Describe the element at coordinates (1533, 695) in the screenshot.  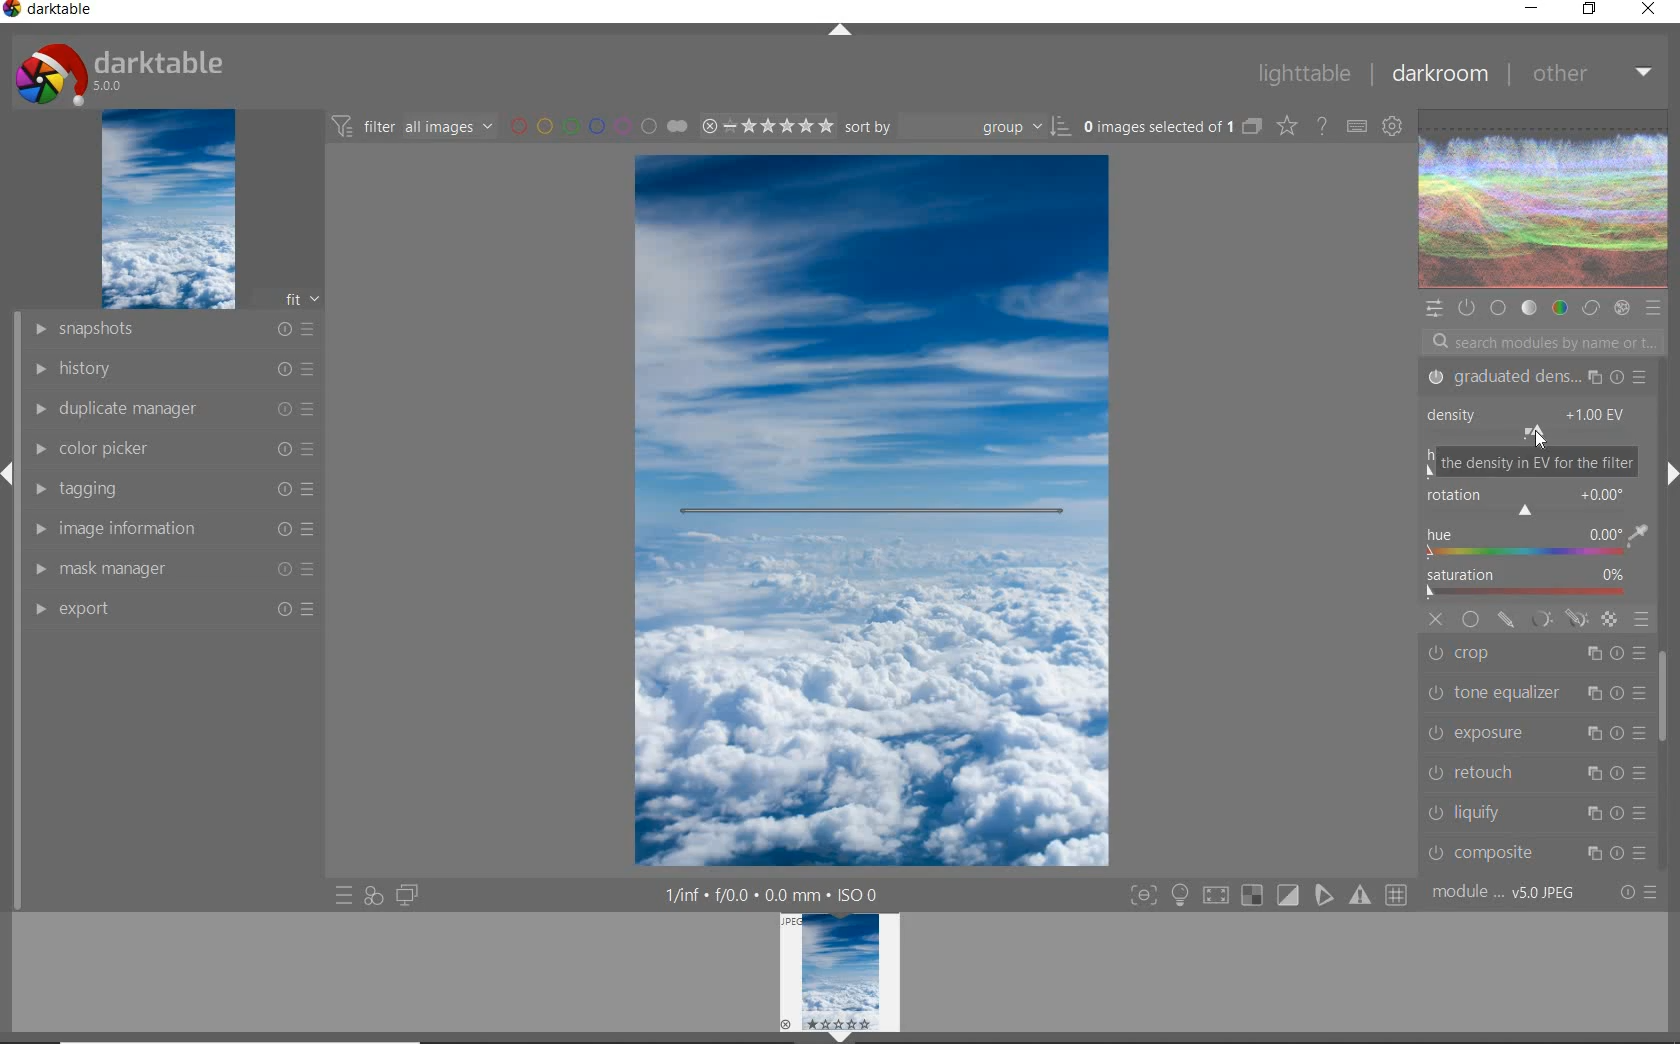
I see `tone equalizer` at that location.